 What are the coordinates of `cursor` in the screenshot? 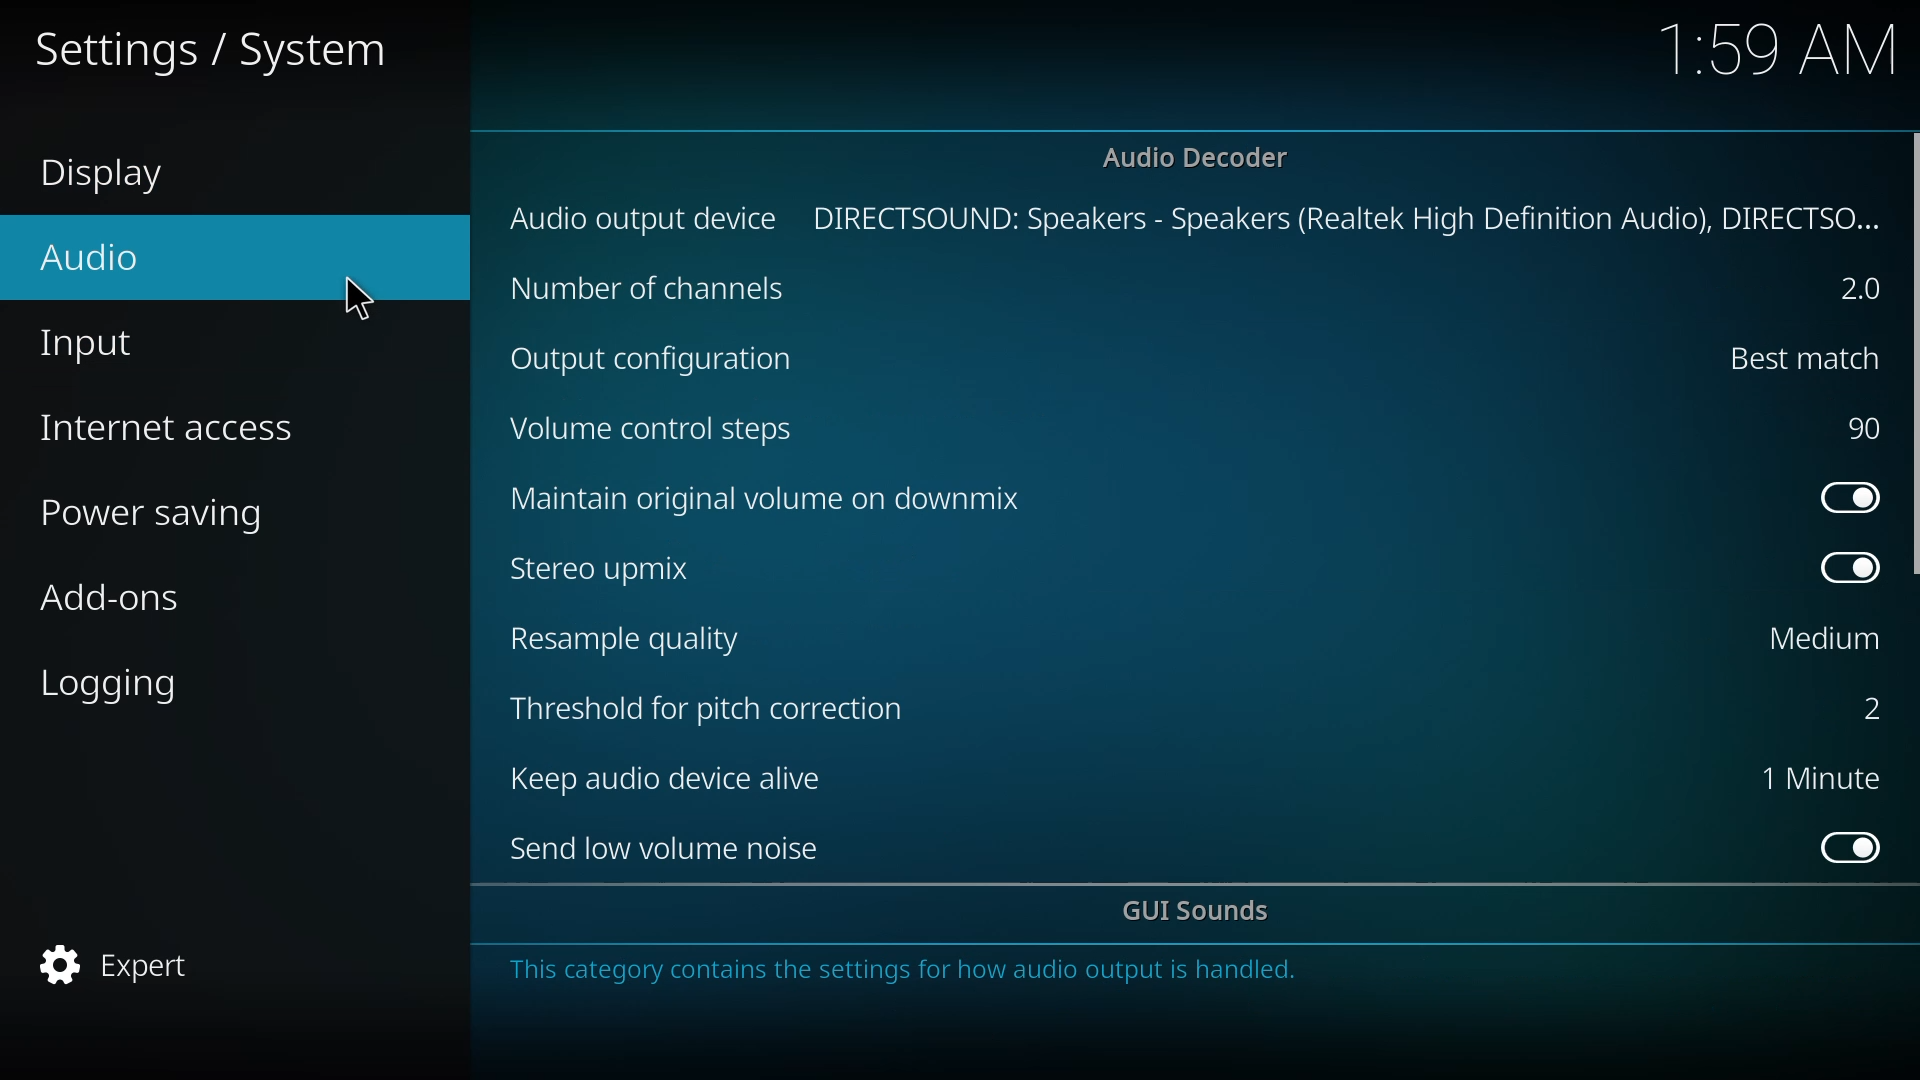 It's located at (356, 299).